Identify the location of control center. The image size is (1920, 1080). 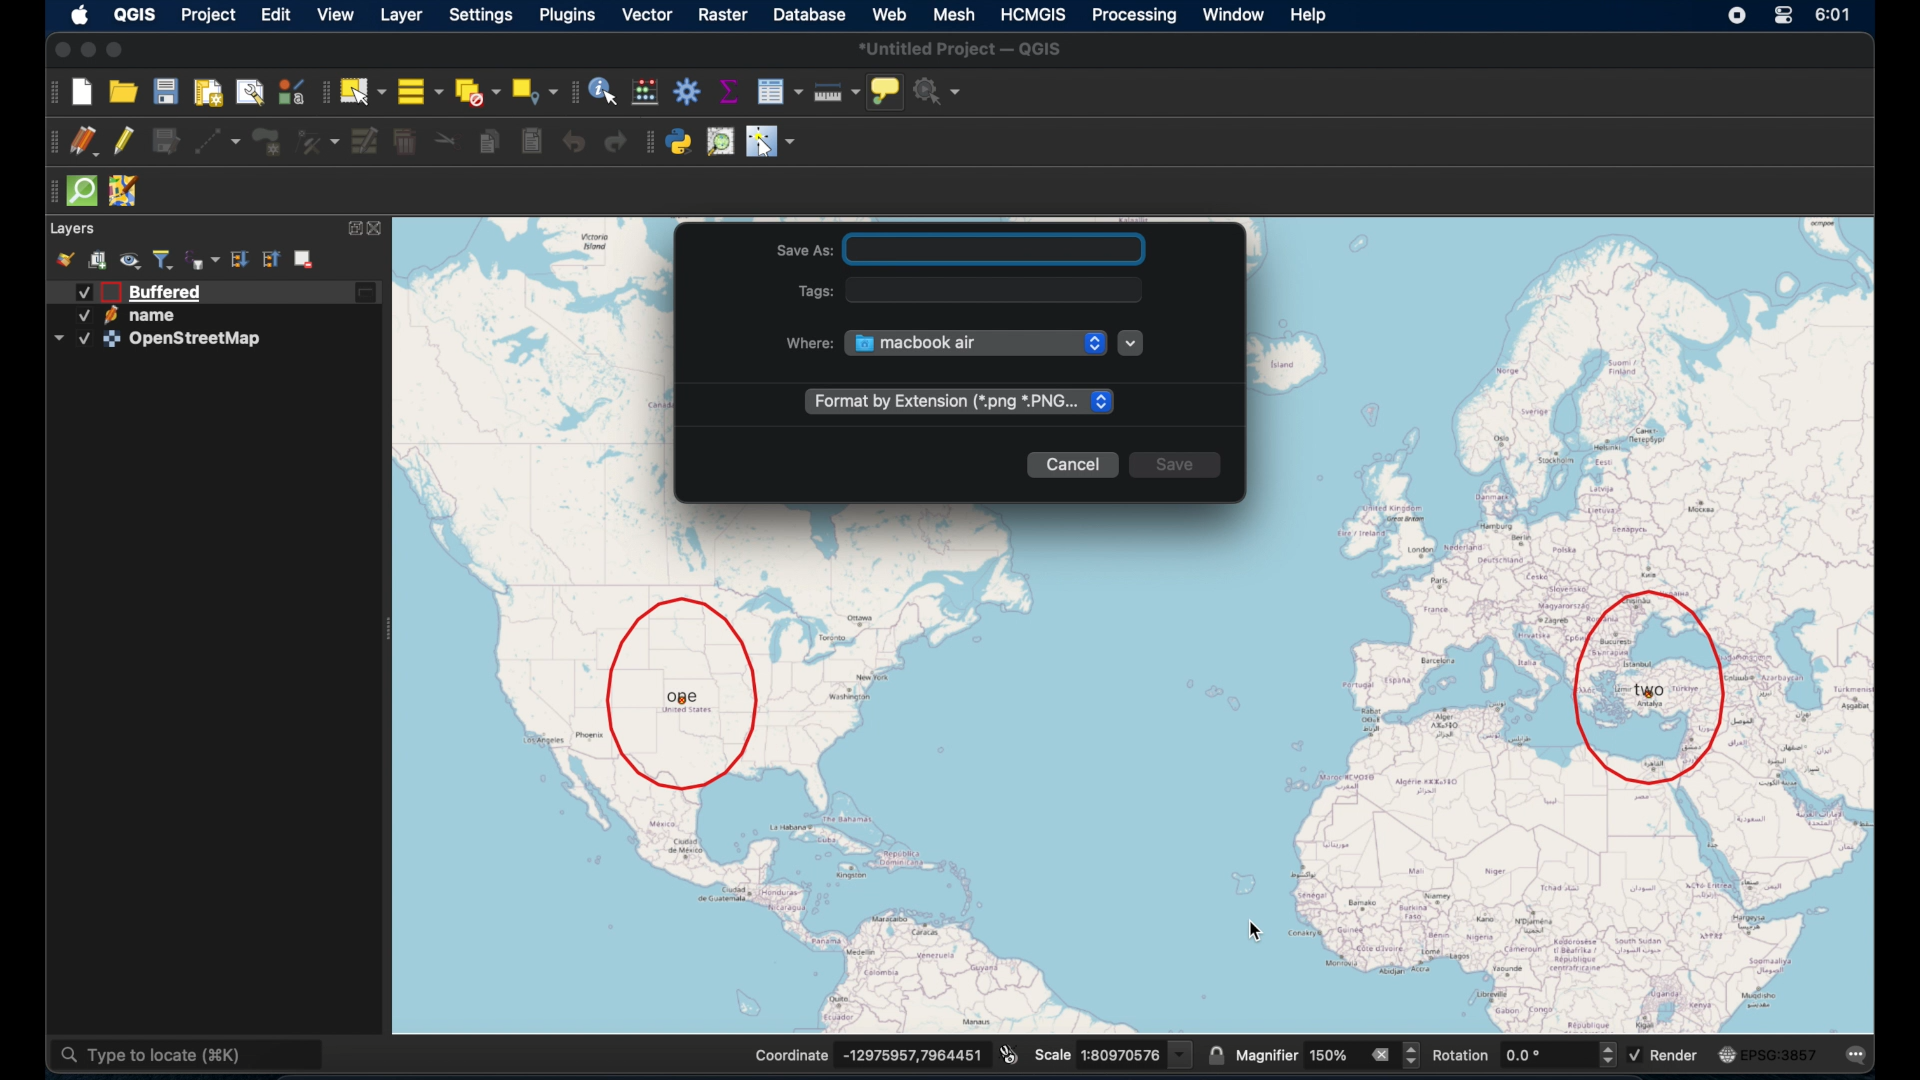
(1736, 14).